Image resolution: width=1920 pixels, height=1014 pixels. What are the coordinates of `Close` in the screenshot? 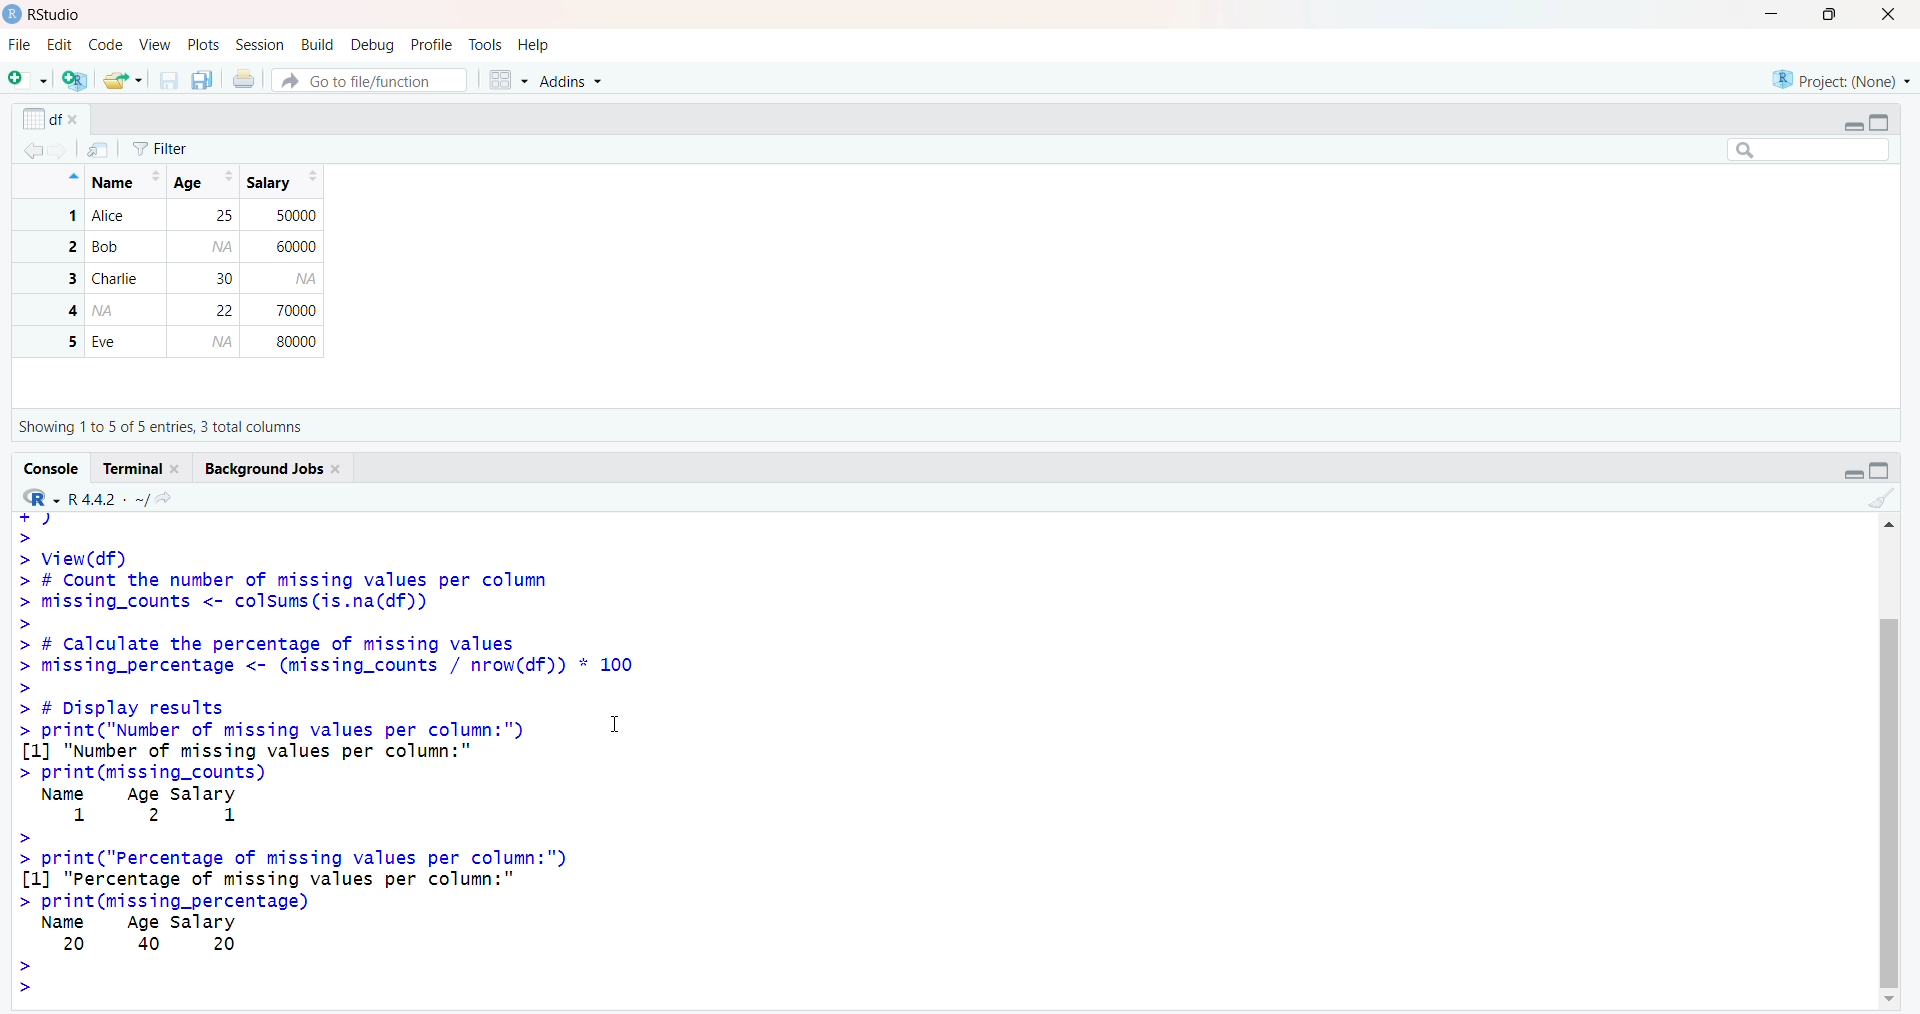 It's located at (1894, 17).